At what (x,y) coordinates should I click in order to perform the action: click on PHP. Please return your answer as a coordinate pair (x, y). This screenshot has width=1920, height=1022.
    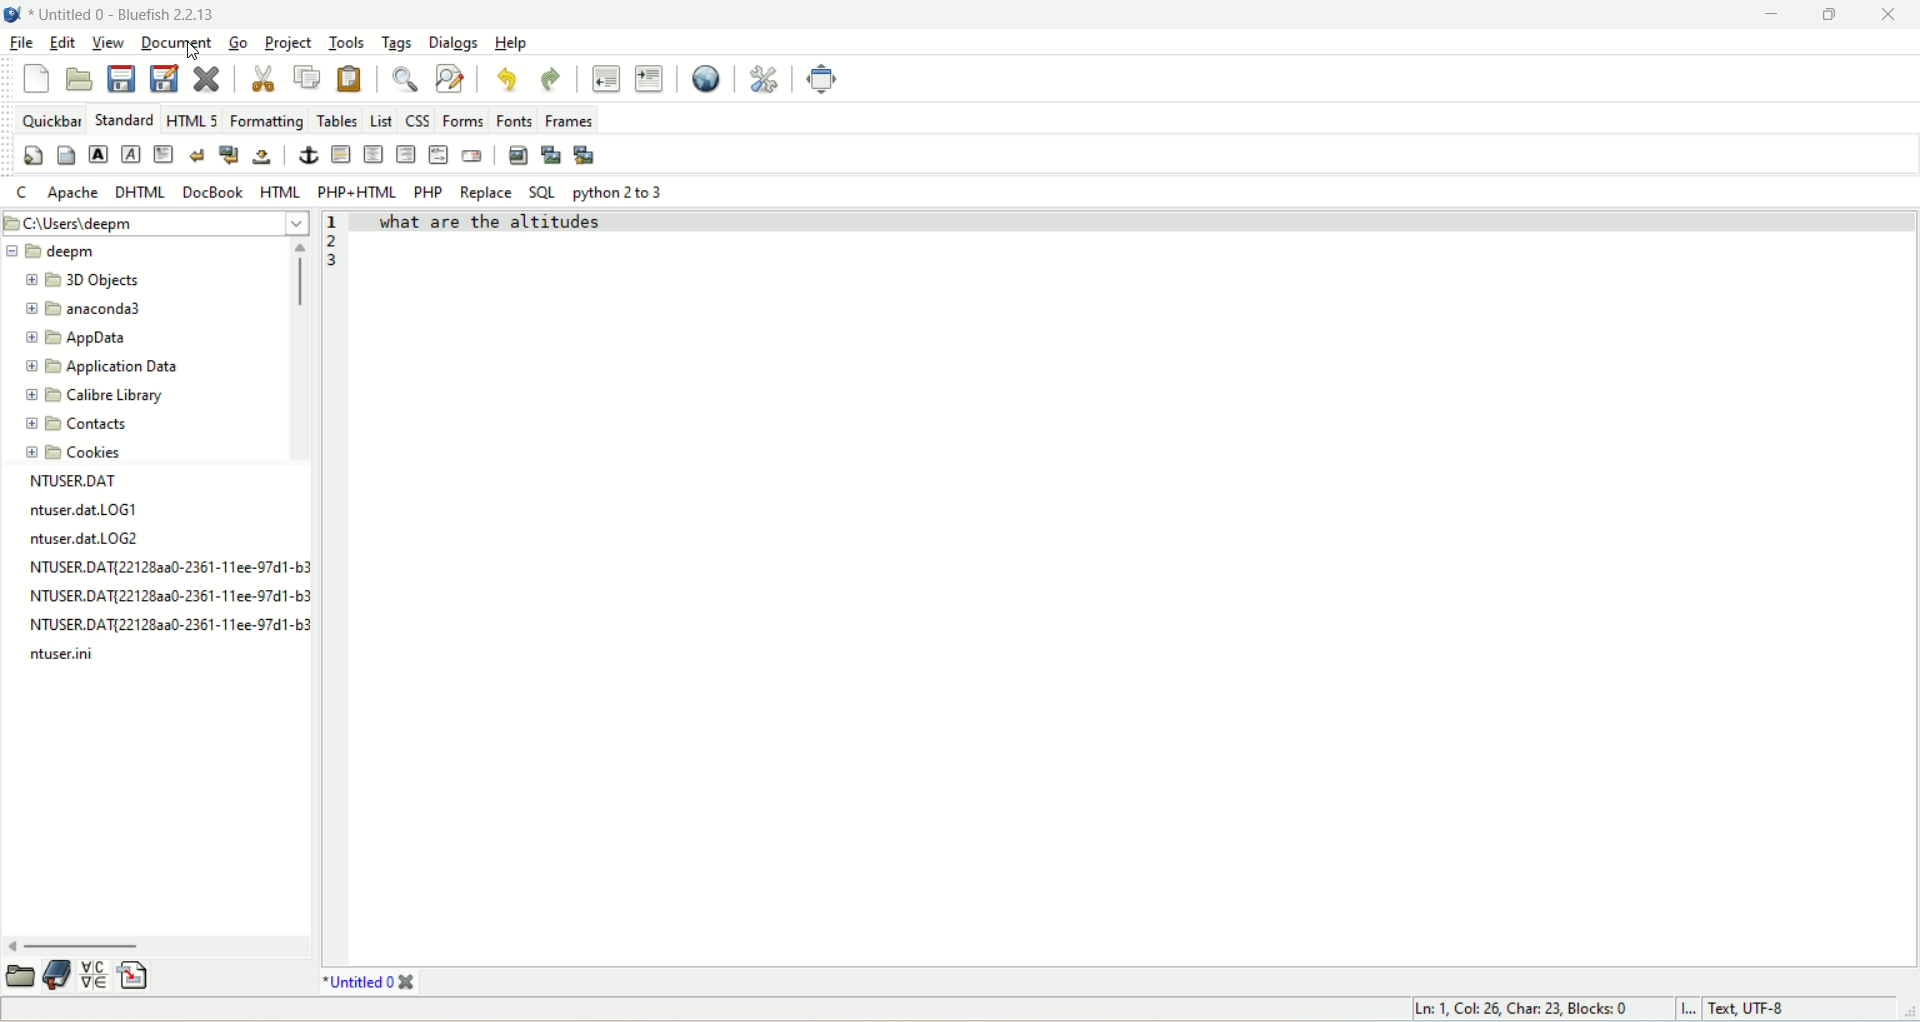
    Looking at the image, I should click on (430, 191).